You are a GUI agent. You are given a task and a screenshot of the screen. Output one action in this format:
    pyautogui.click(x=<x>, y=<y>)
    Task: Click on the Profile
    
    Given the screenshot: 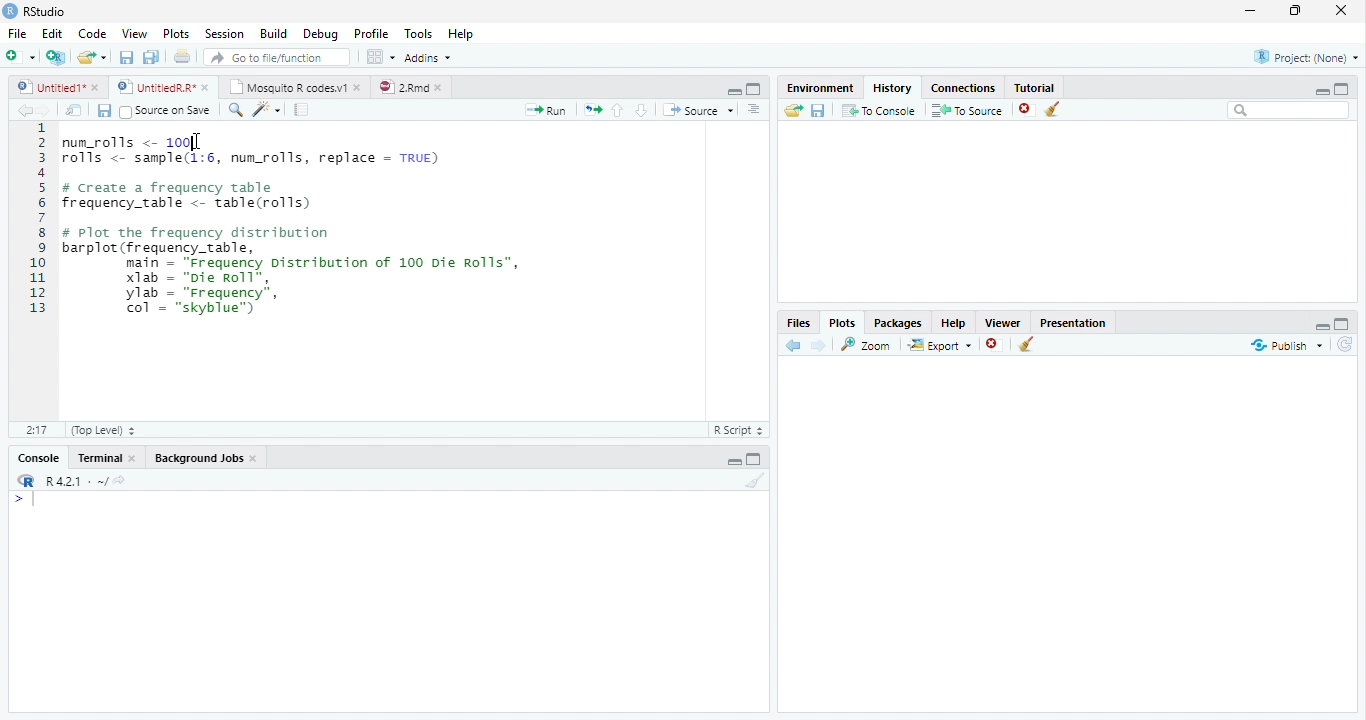 What is the action you would take?
    pyautogui.click(x=374, y=33)
    